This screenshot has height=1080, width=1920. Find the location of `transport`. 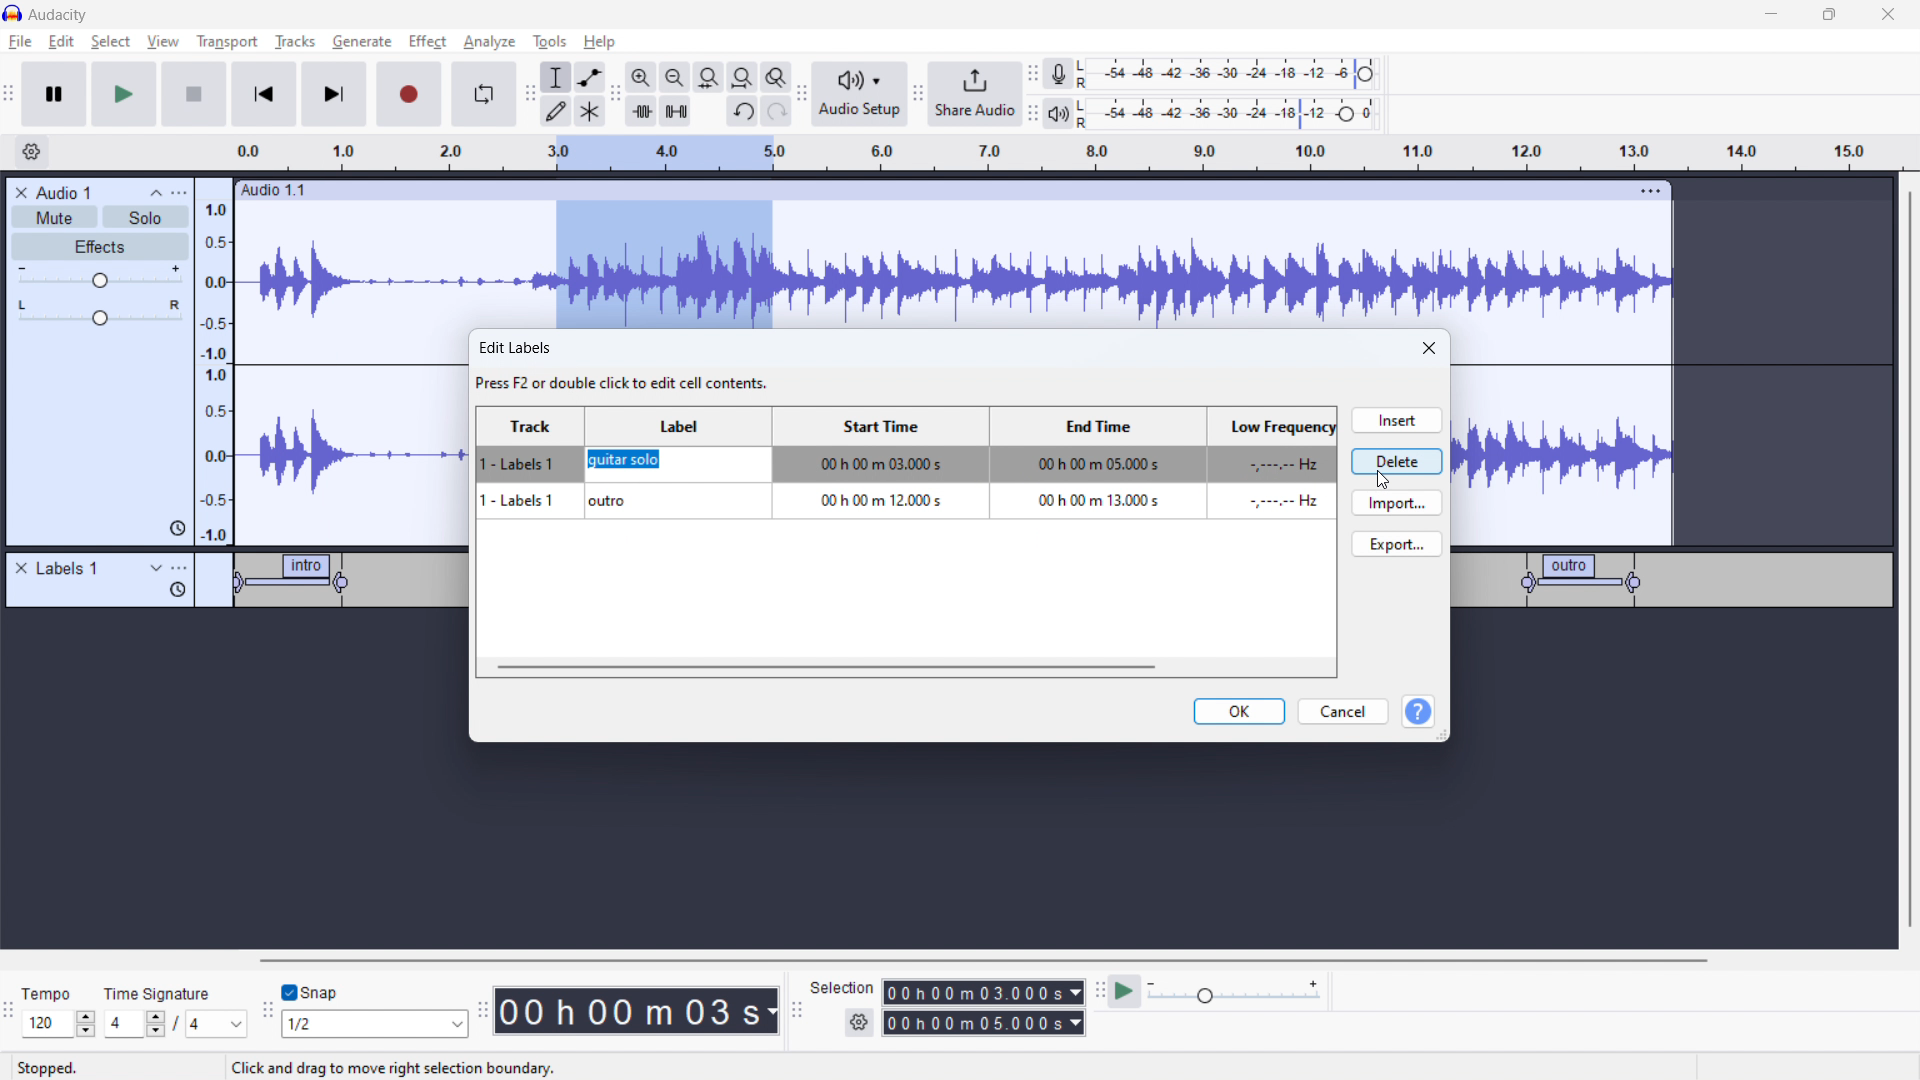

transport is located at coordinates (227, 41).